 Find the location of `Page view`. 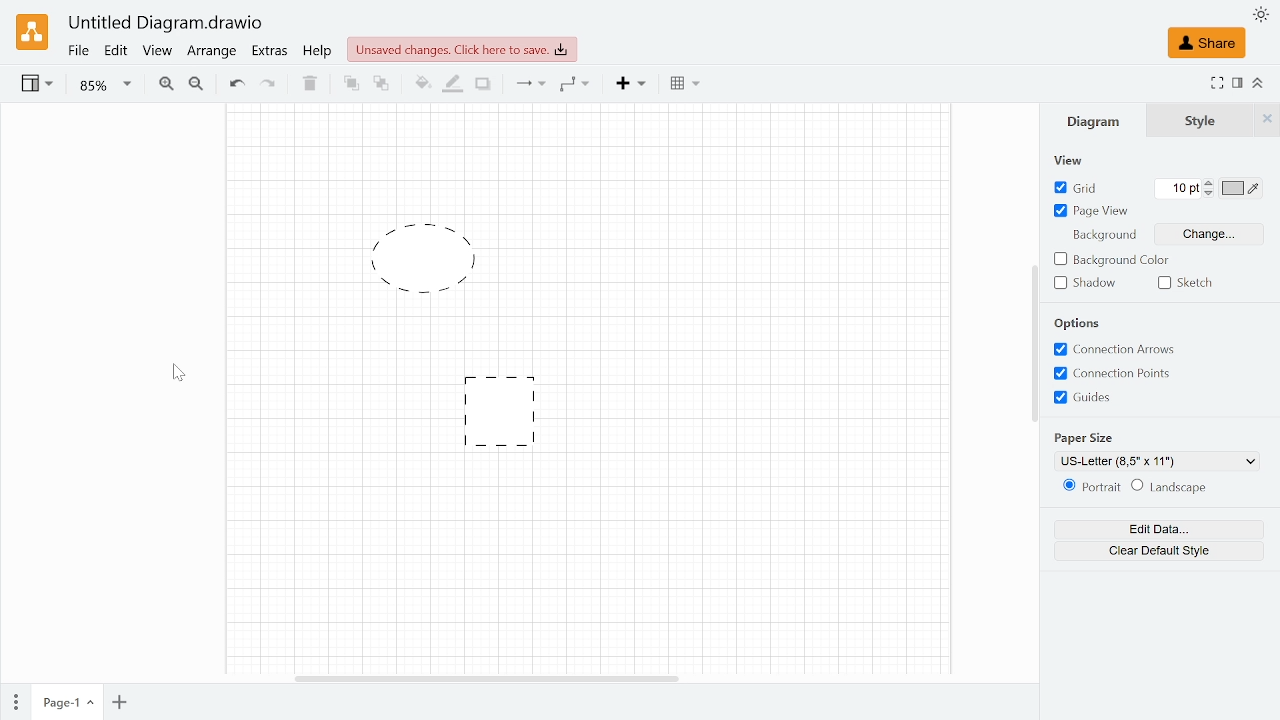

Page view is located at coordinates (1090, 212).